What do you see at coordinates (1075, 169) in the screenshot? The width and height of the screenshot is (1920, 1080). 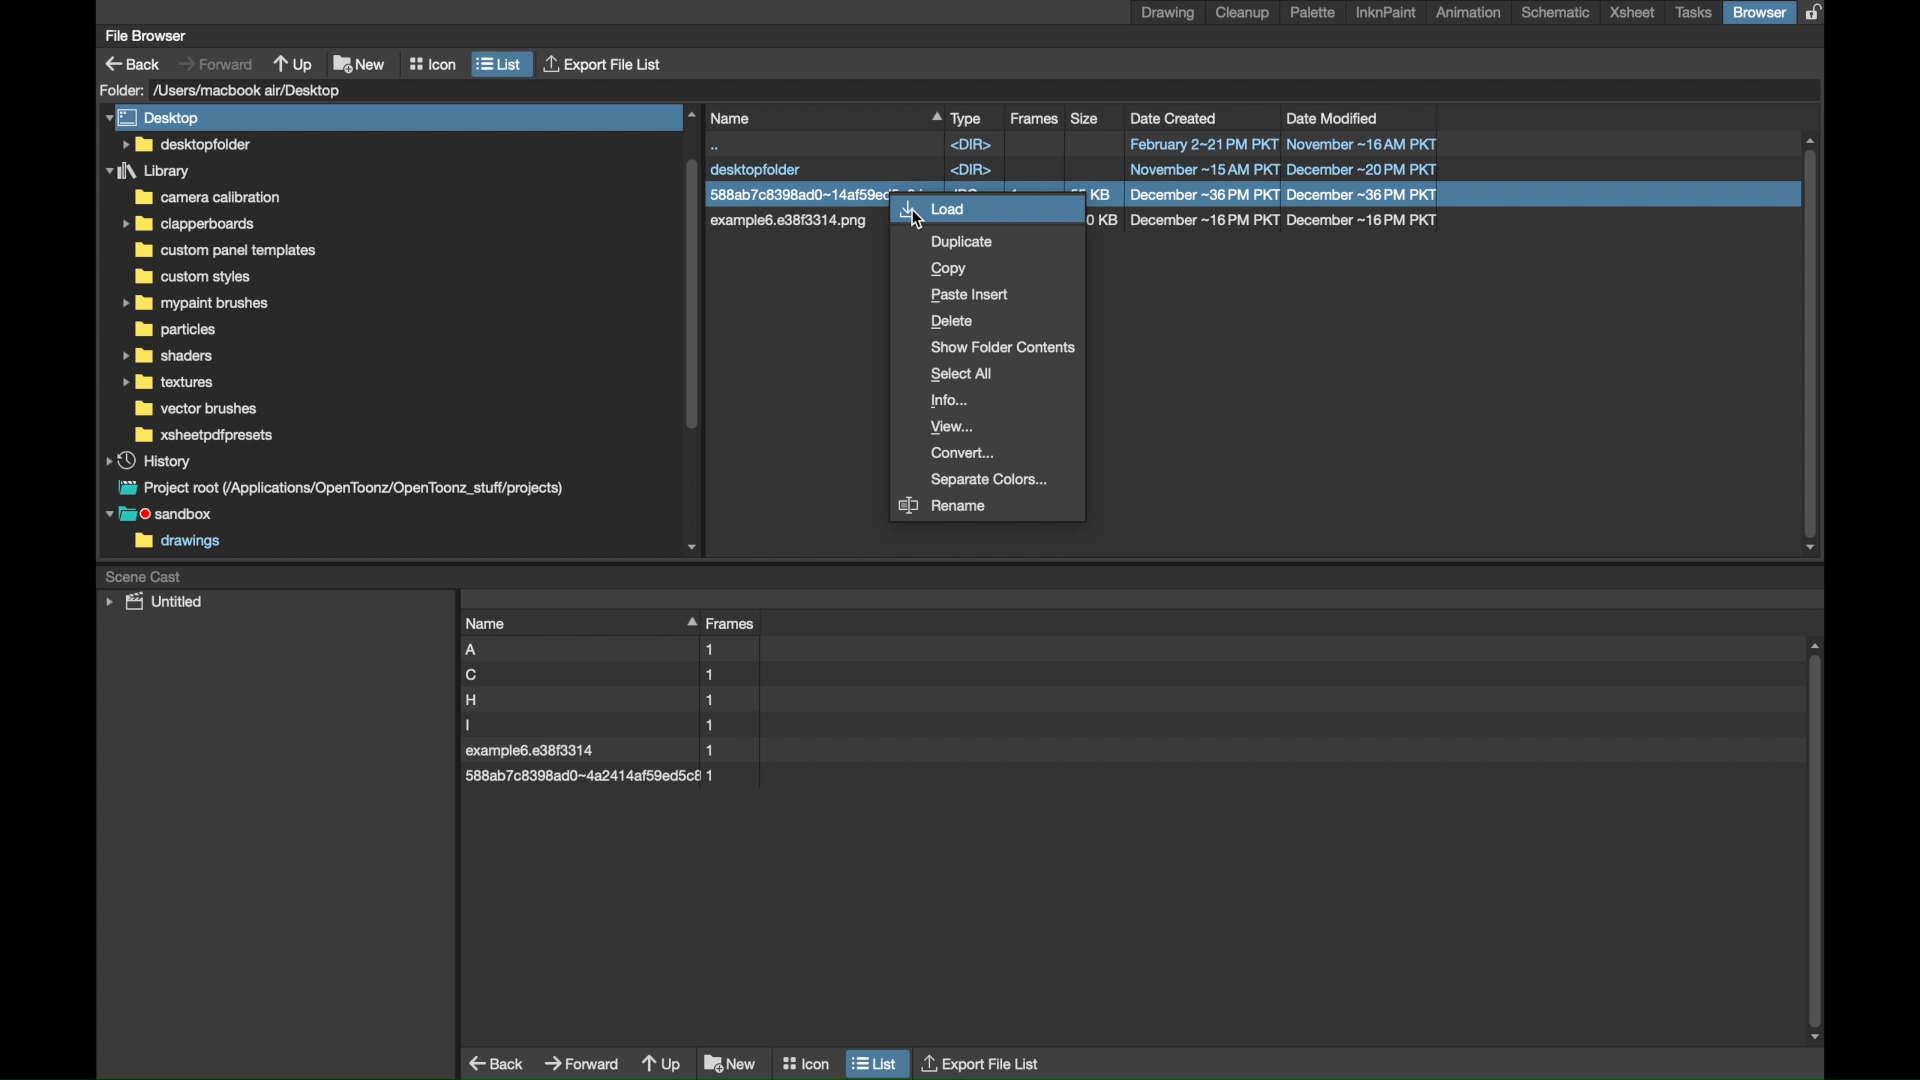 I see `file` at bounding box center [1075, 169].